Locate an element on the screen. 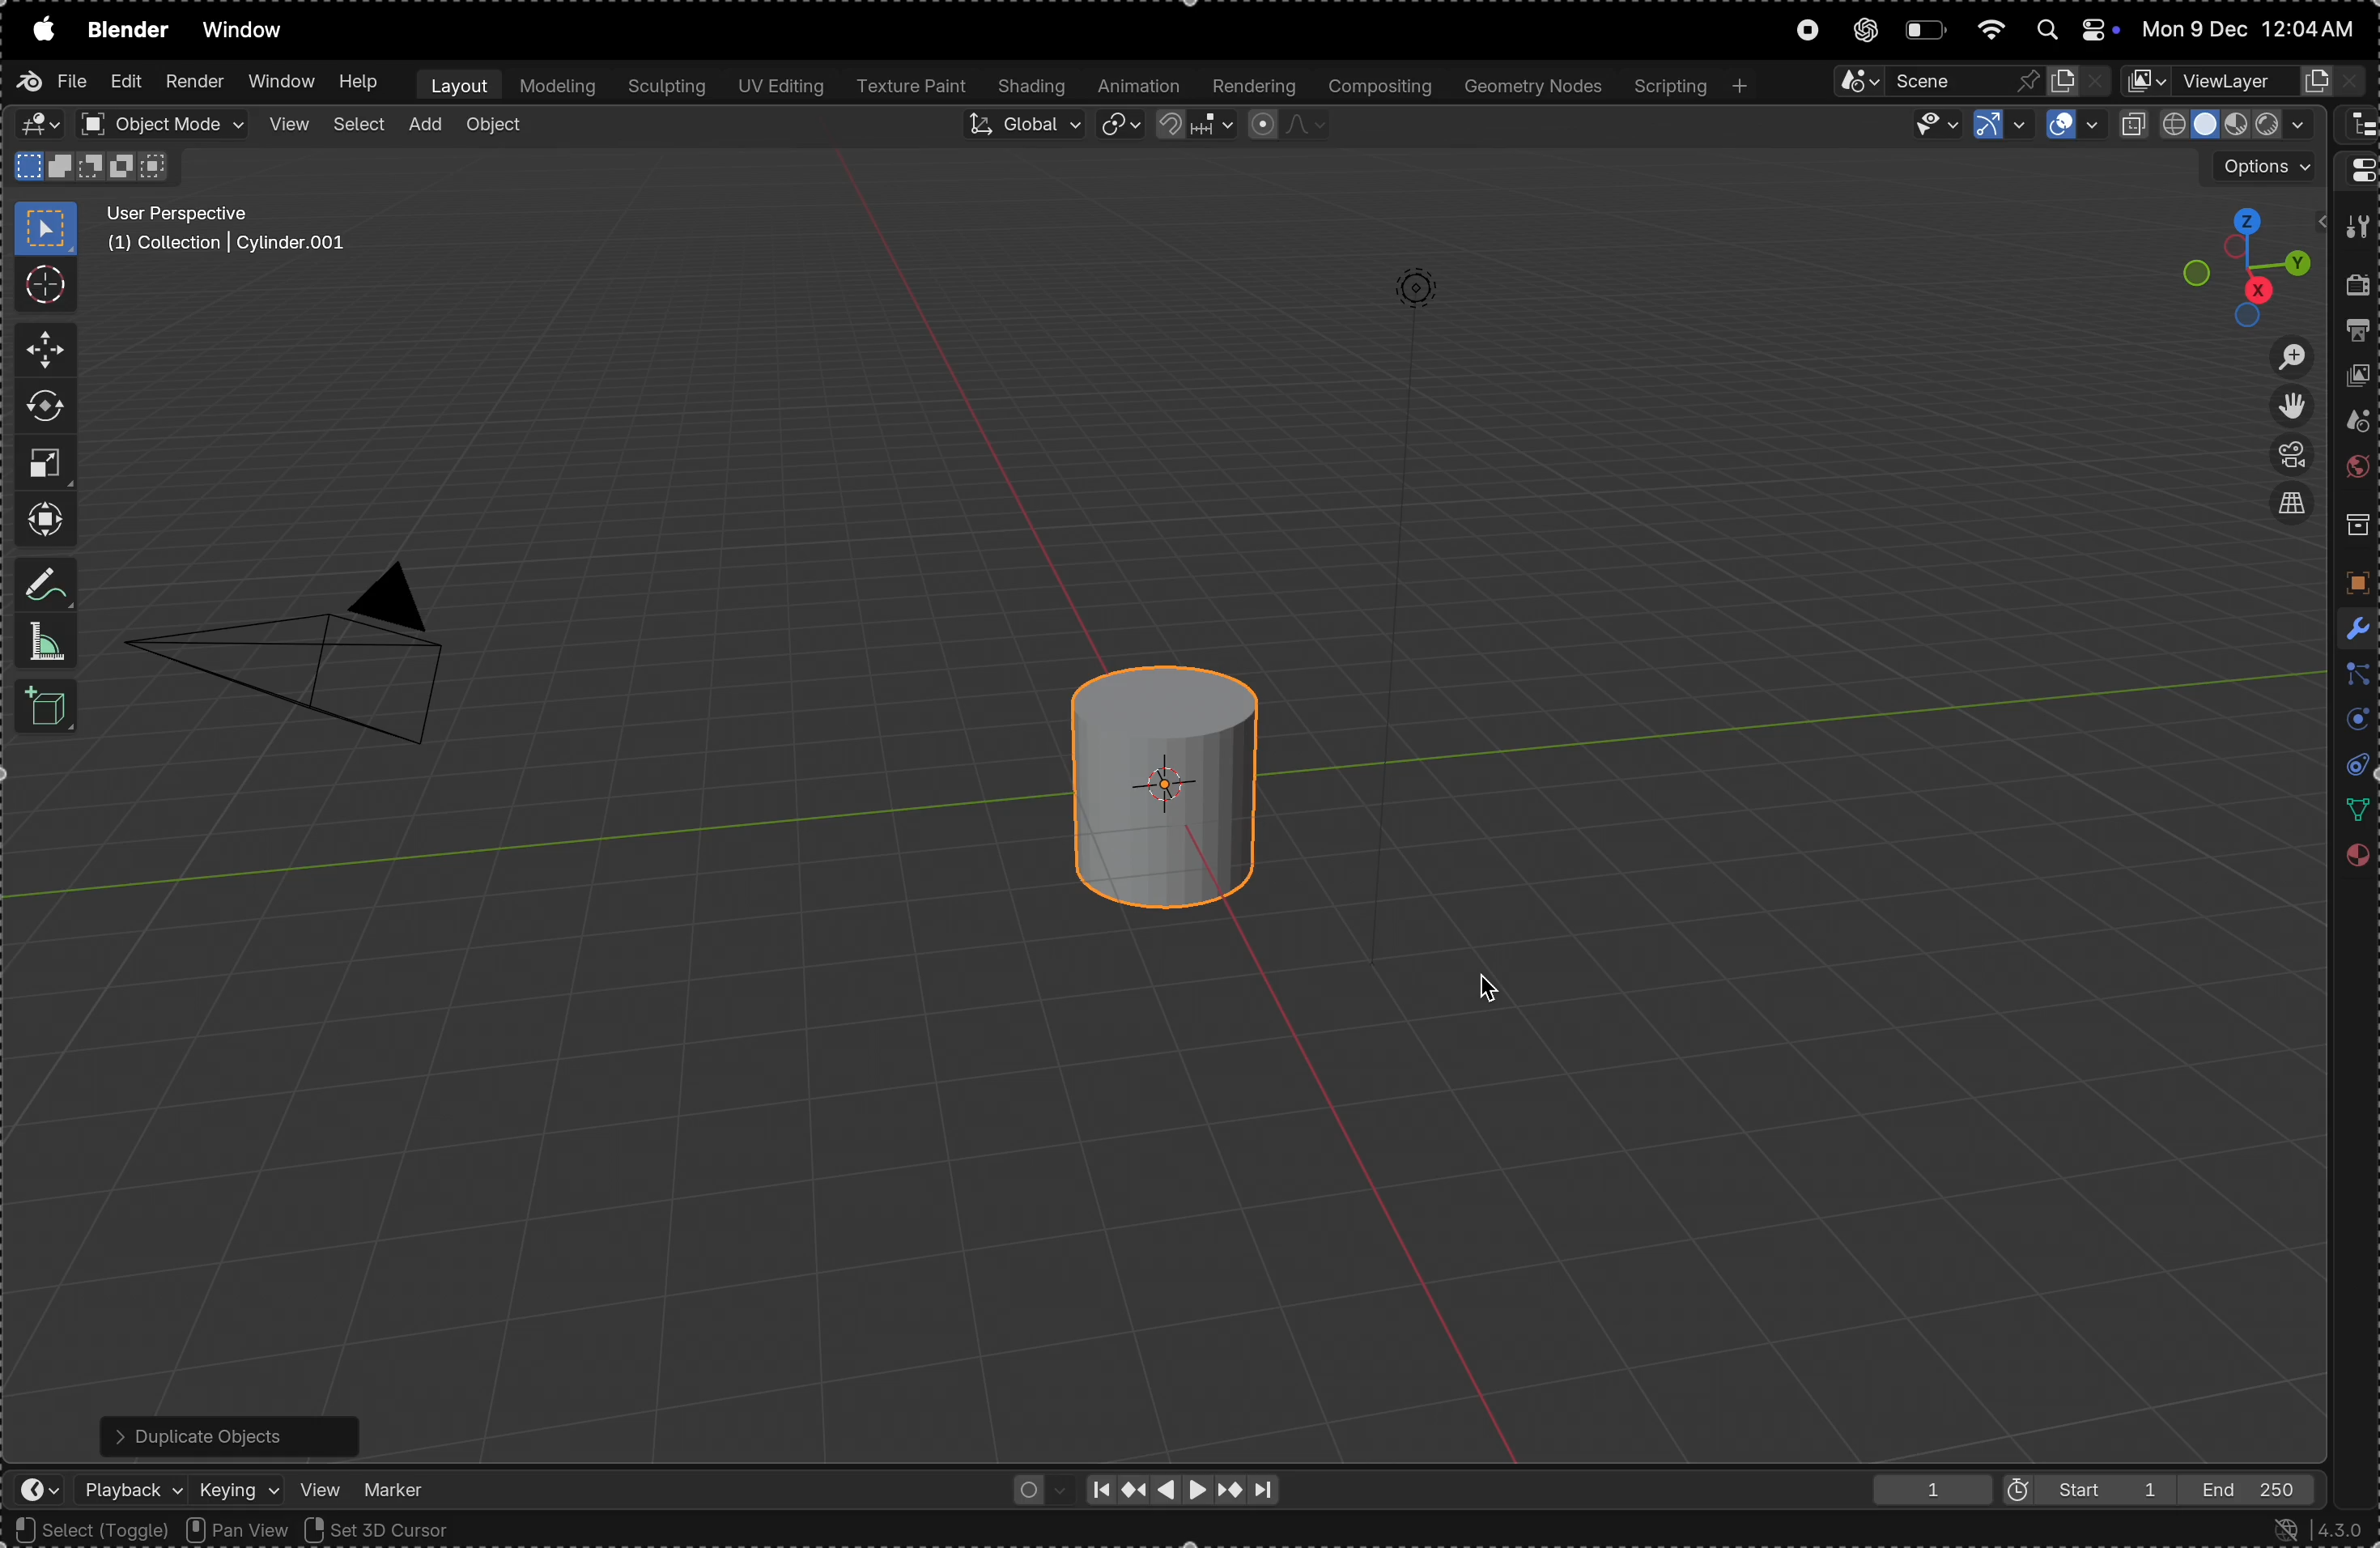 This screenshot has height=1548, width=2380. toggle view point is located at coordinates (2287, 407).